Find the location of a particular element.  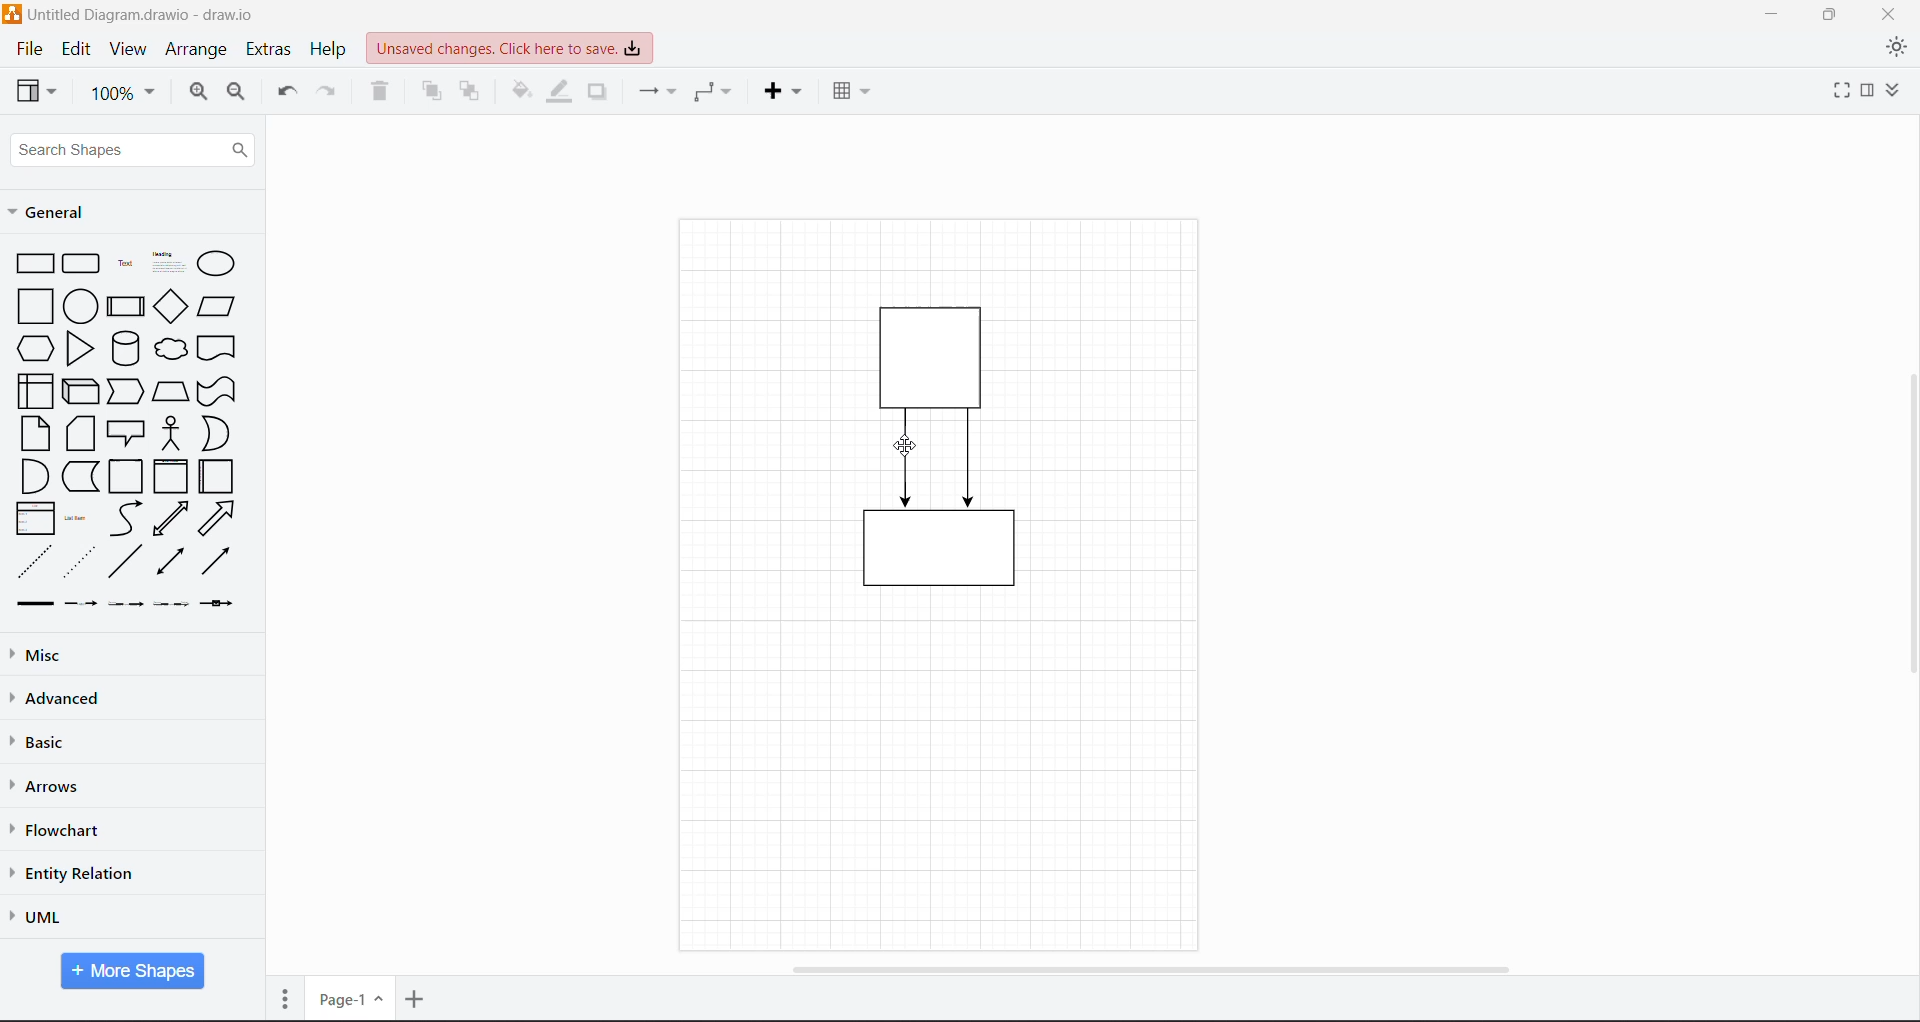

Untitled Diagram.drawio - draw.io is located at coordinates (152, 12).